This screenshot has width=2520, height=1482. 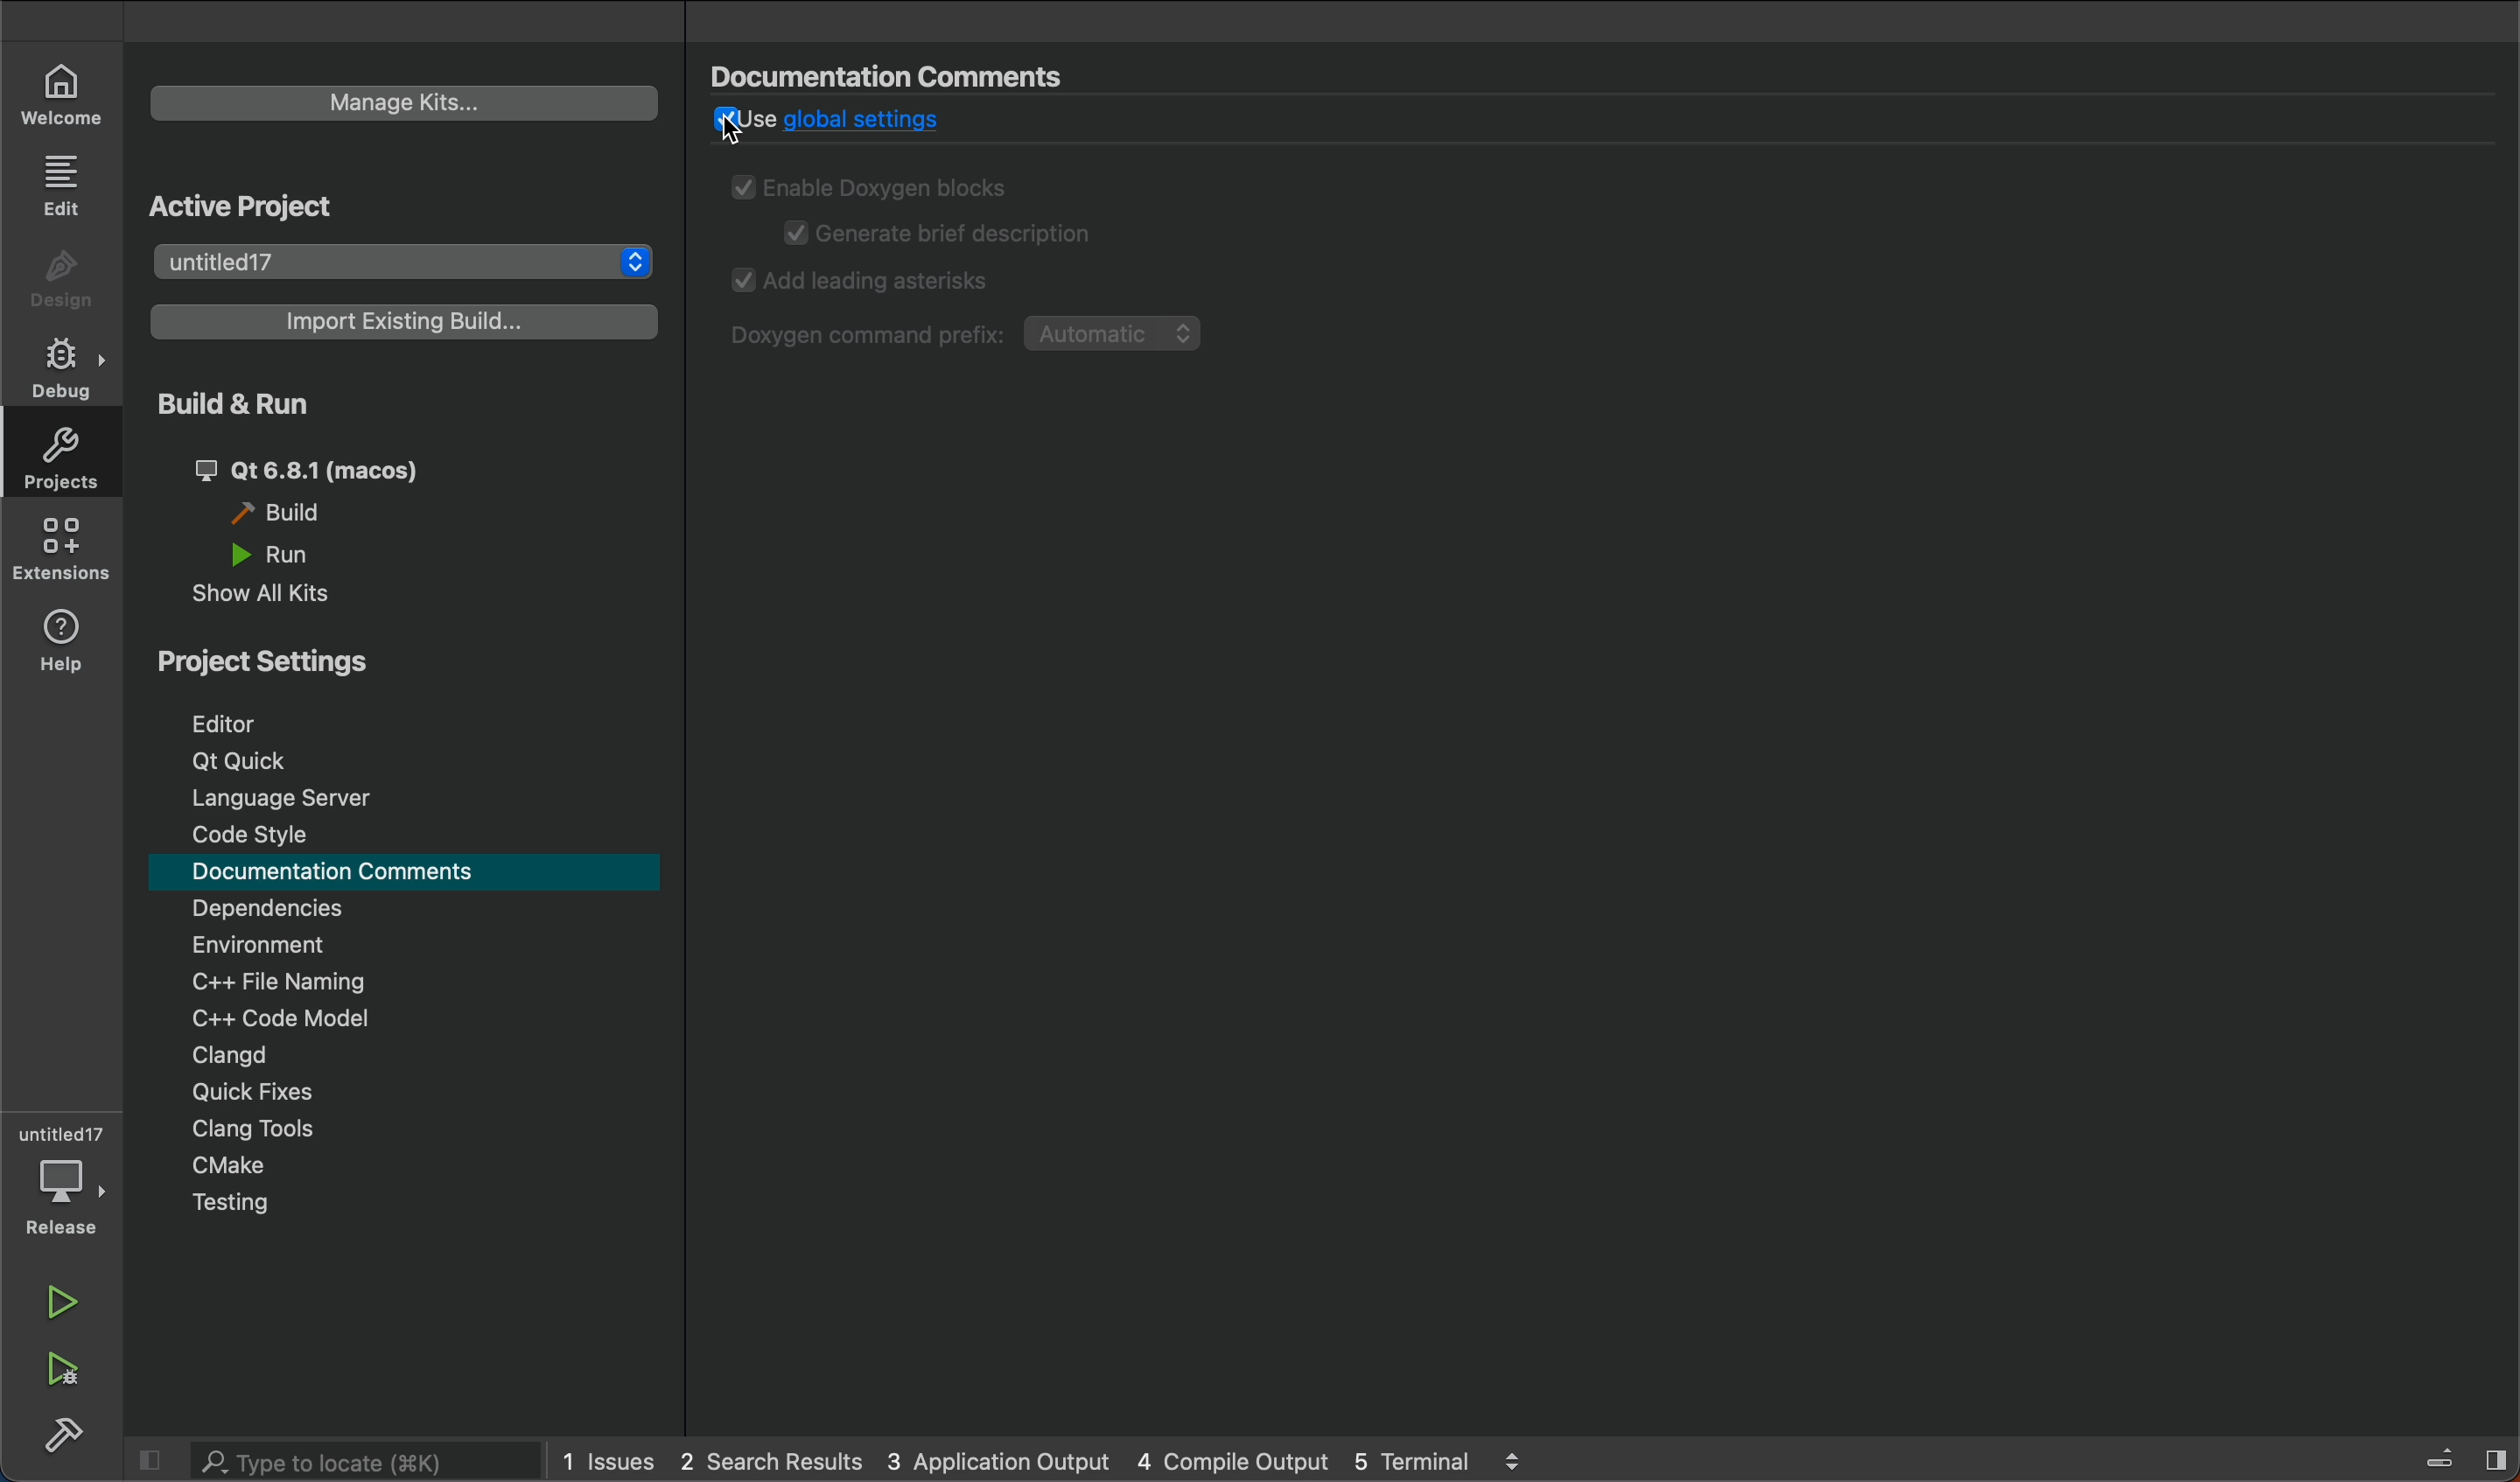 What do you see at coordinates (254, 835) in the screenshot?
I see `code style` at bounding box center [254, 835].